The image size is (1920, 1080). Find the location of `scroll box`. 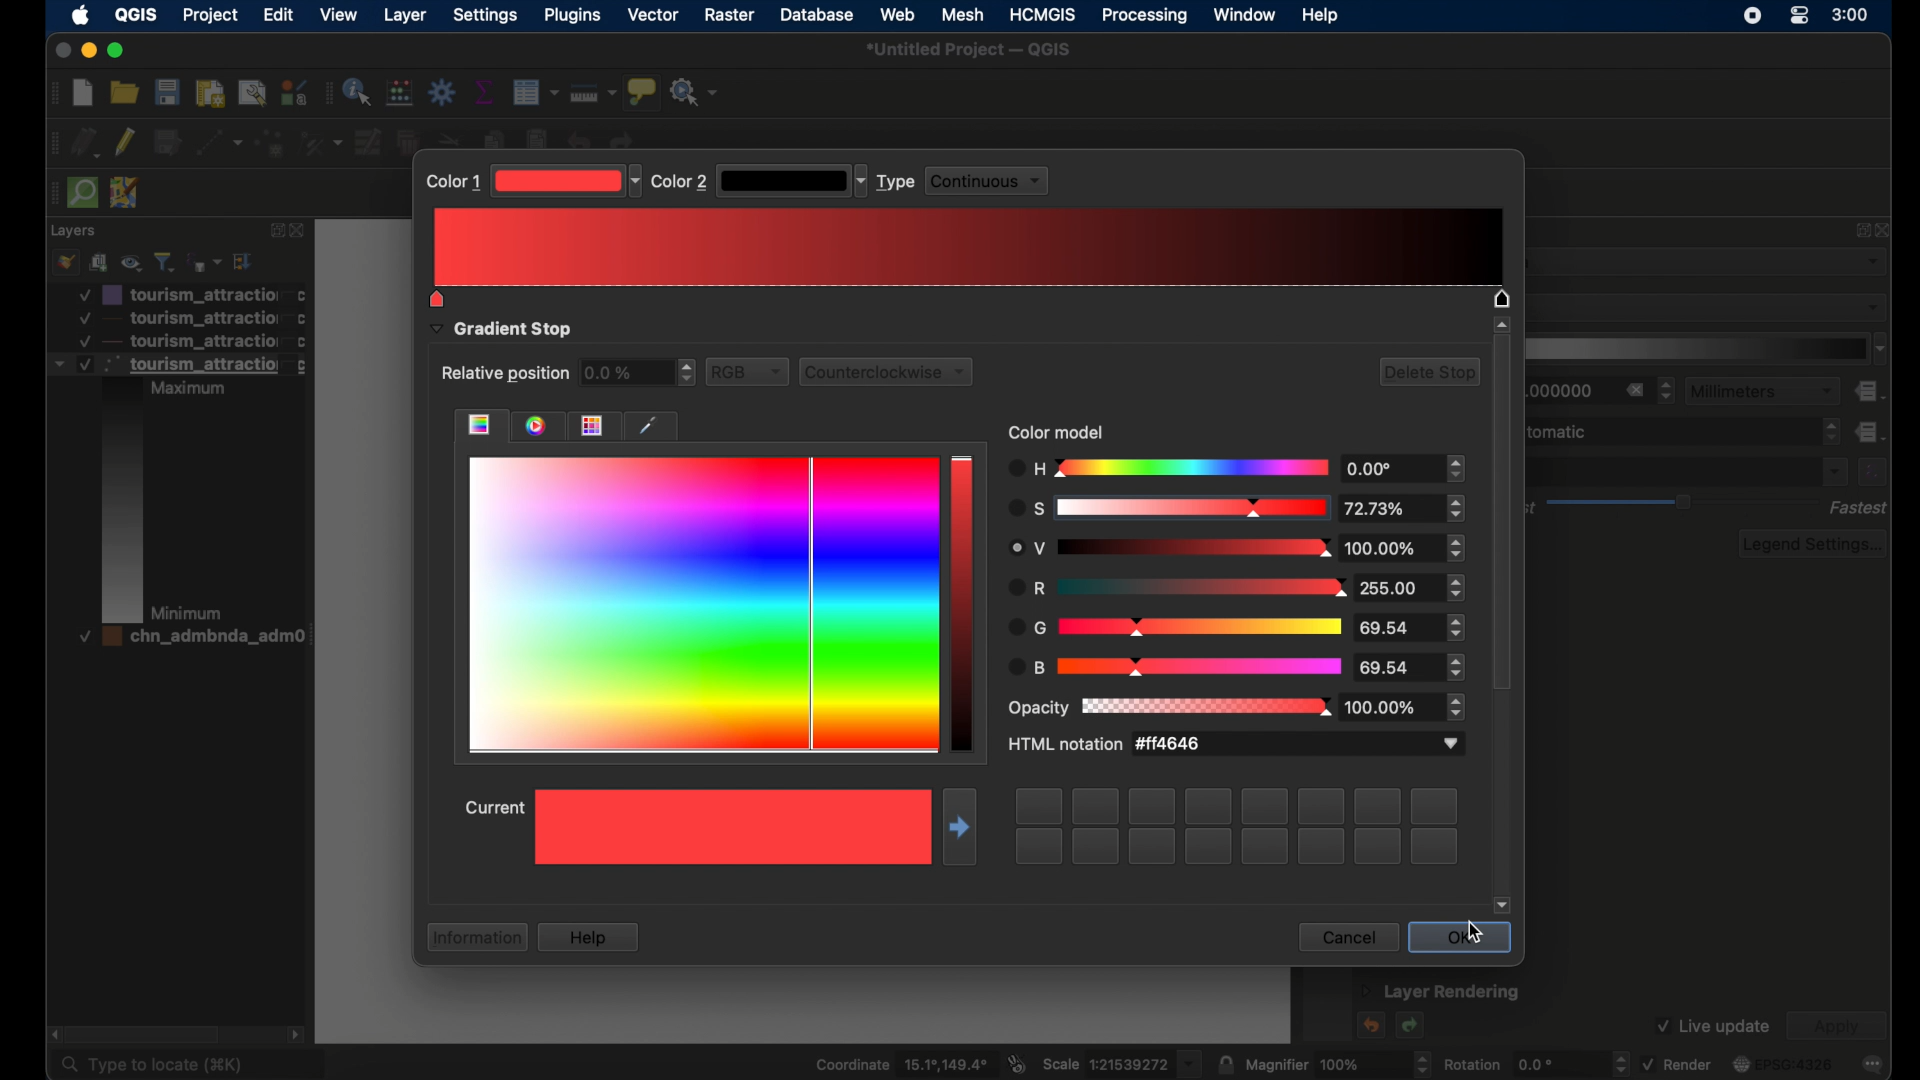

scroll box is located at coordinates (150, 1033).